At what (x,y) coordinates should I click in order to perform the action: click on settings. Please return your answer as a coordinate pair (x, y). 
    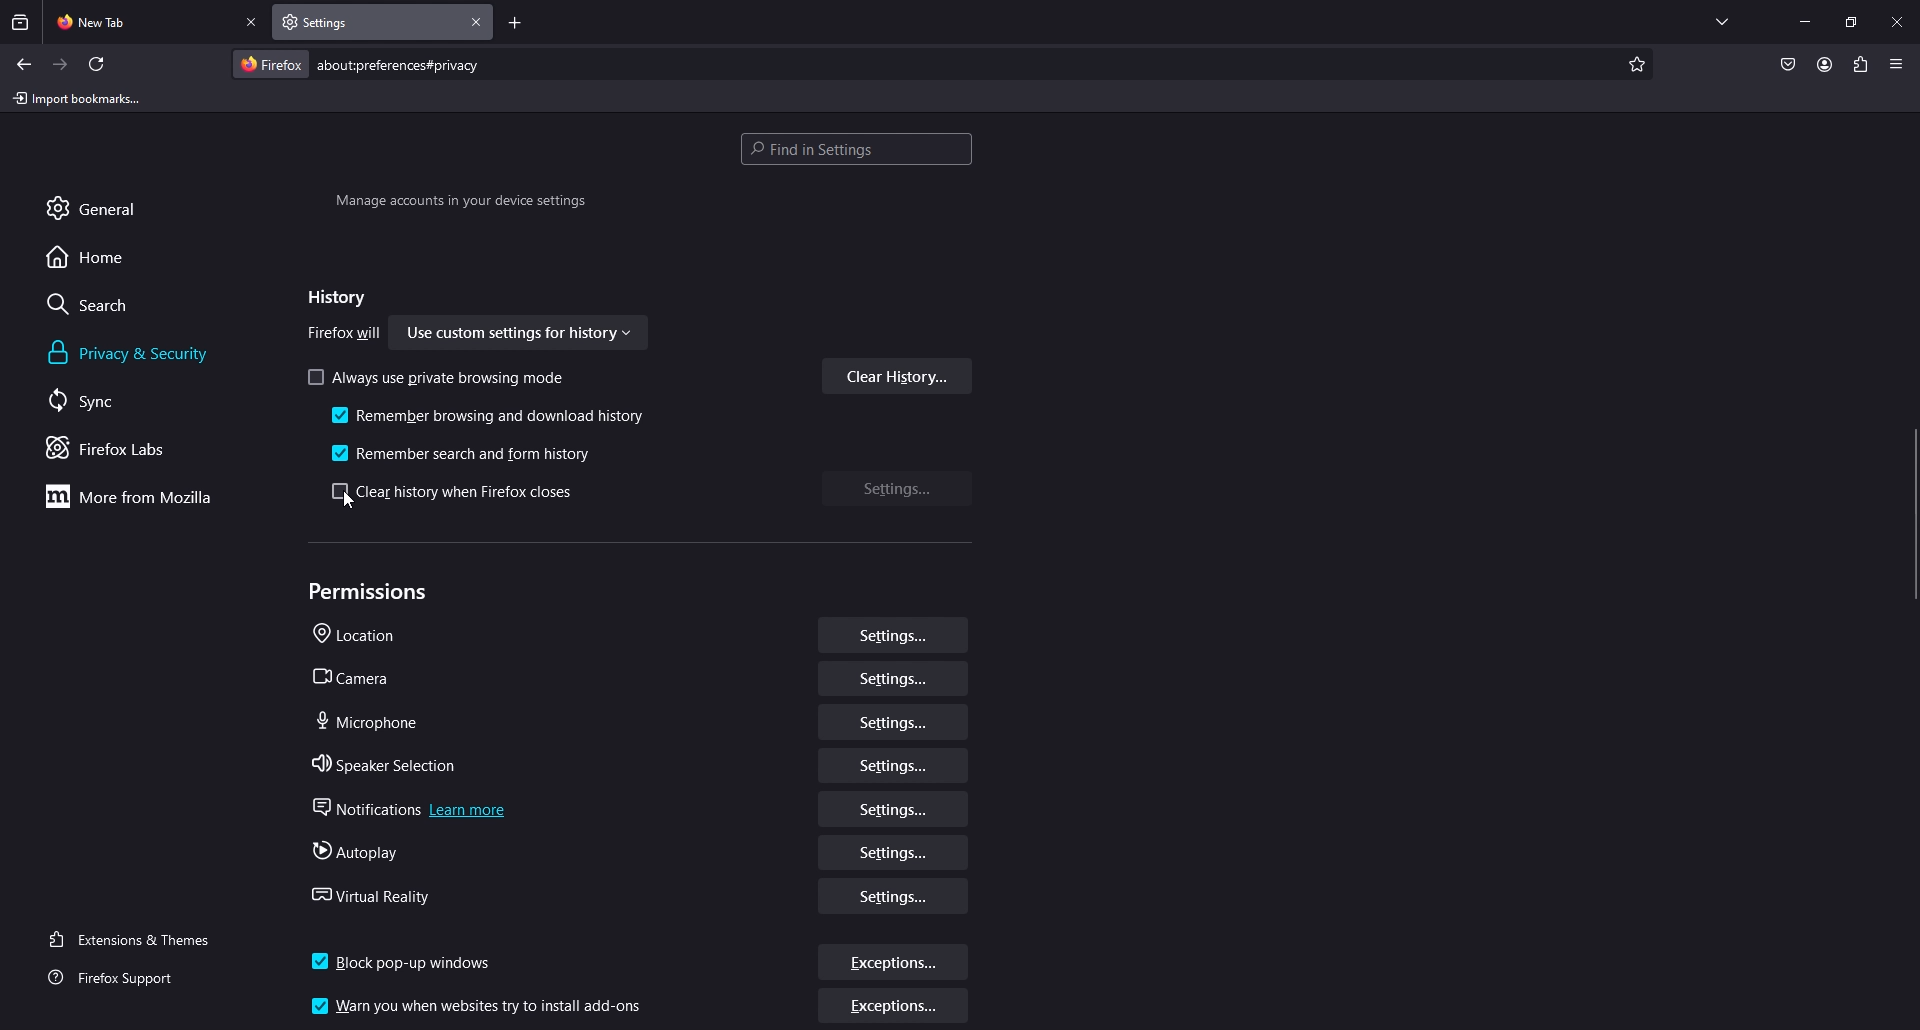
    Looking at the image, I should click on (897, 898).